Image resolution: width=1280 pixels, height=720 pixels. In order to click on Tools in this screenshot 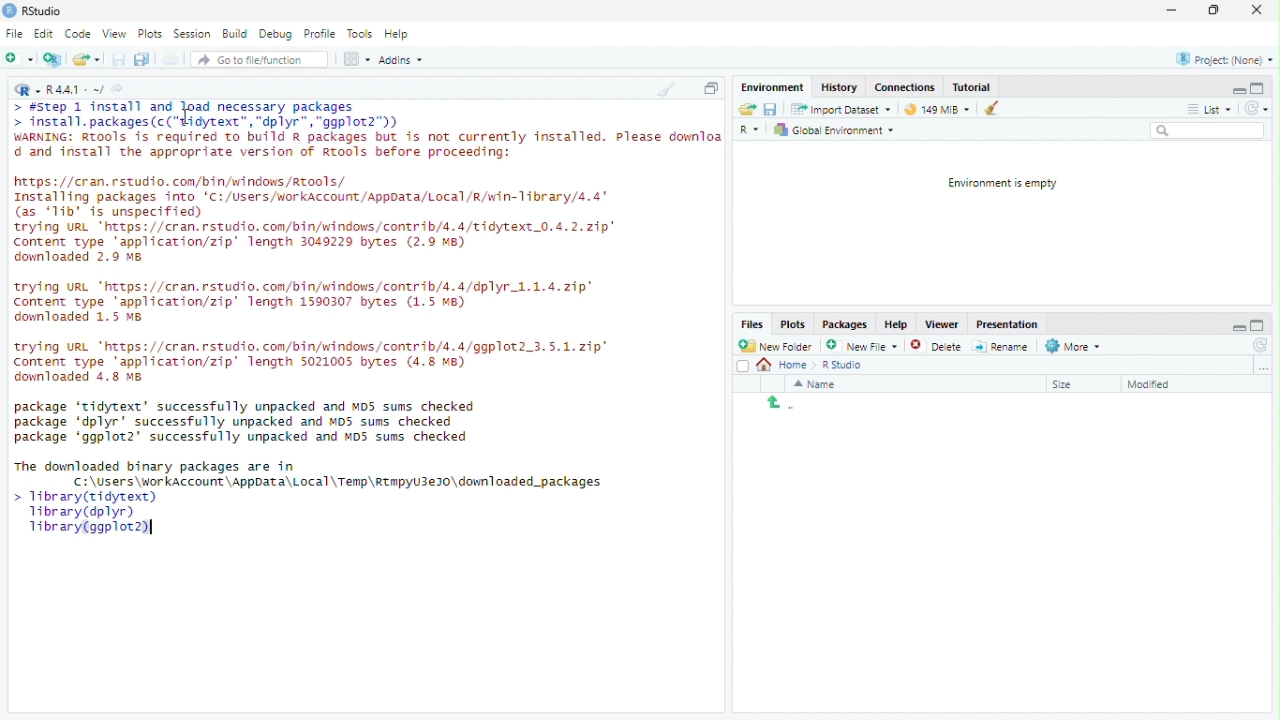, I will do `click(360, 34)`.